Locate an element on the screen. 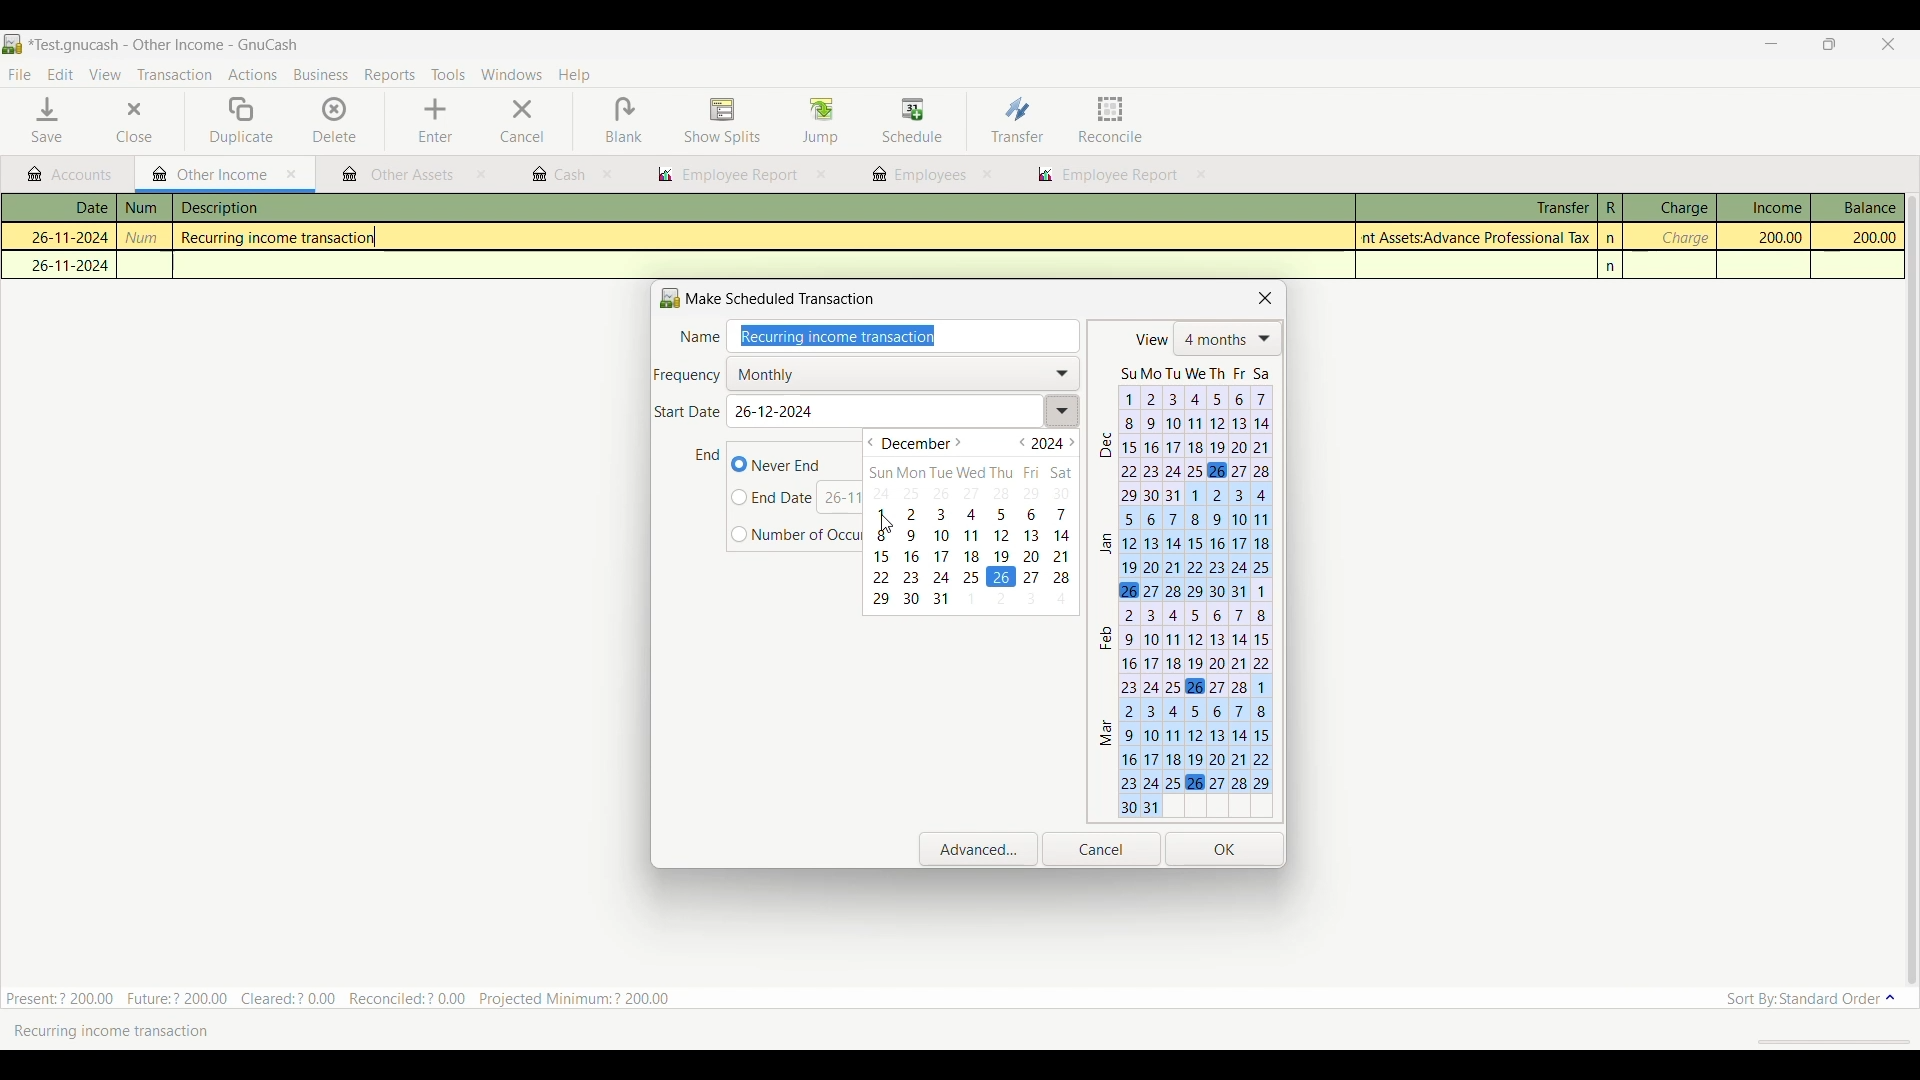 The width and height of the screenshot is (1920, 1080). num is located at coordinates (146, 238).